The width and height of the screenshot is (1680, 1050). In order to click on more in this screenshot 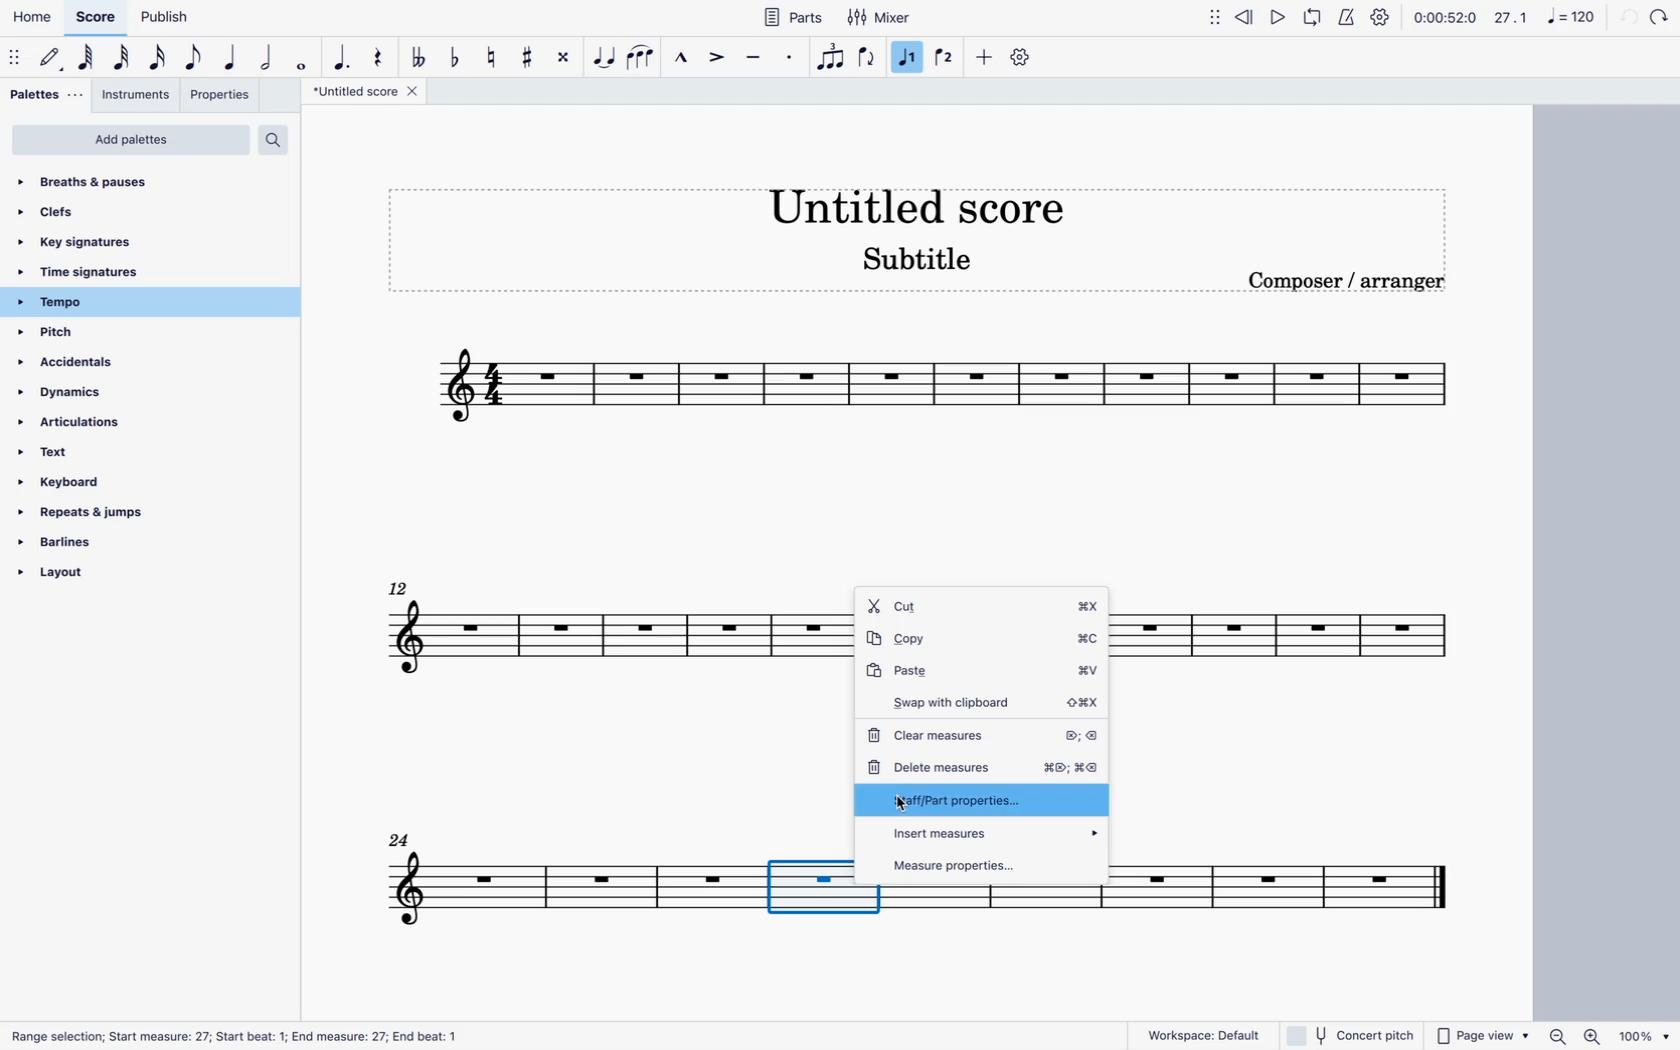, I will do `click(984, 56)`.